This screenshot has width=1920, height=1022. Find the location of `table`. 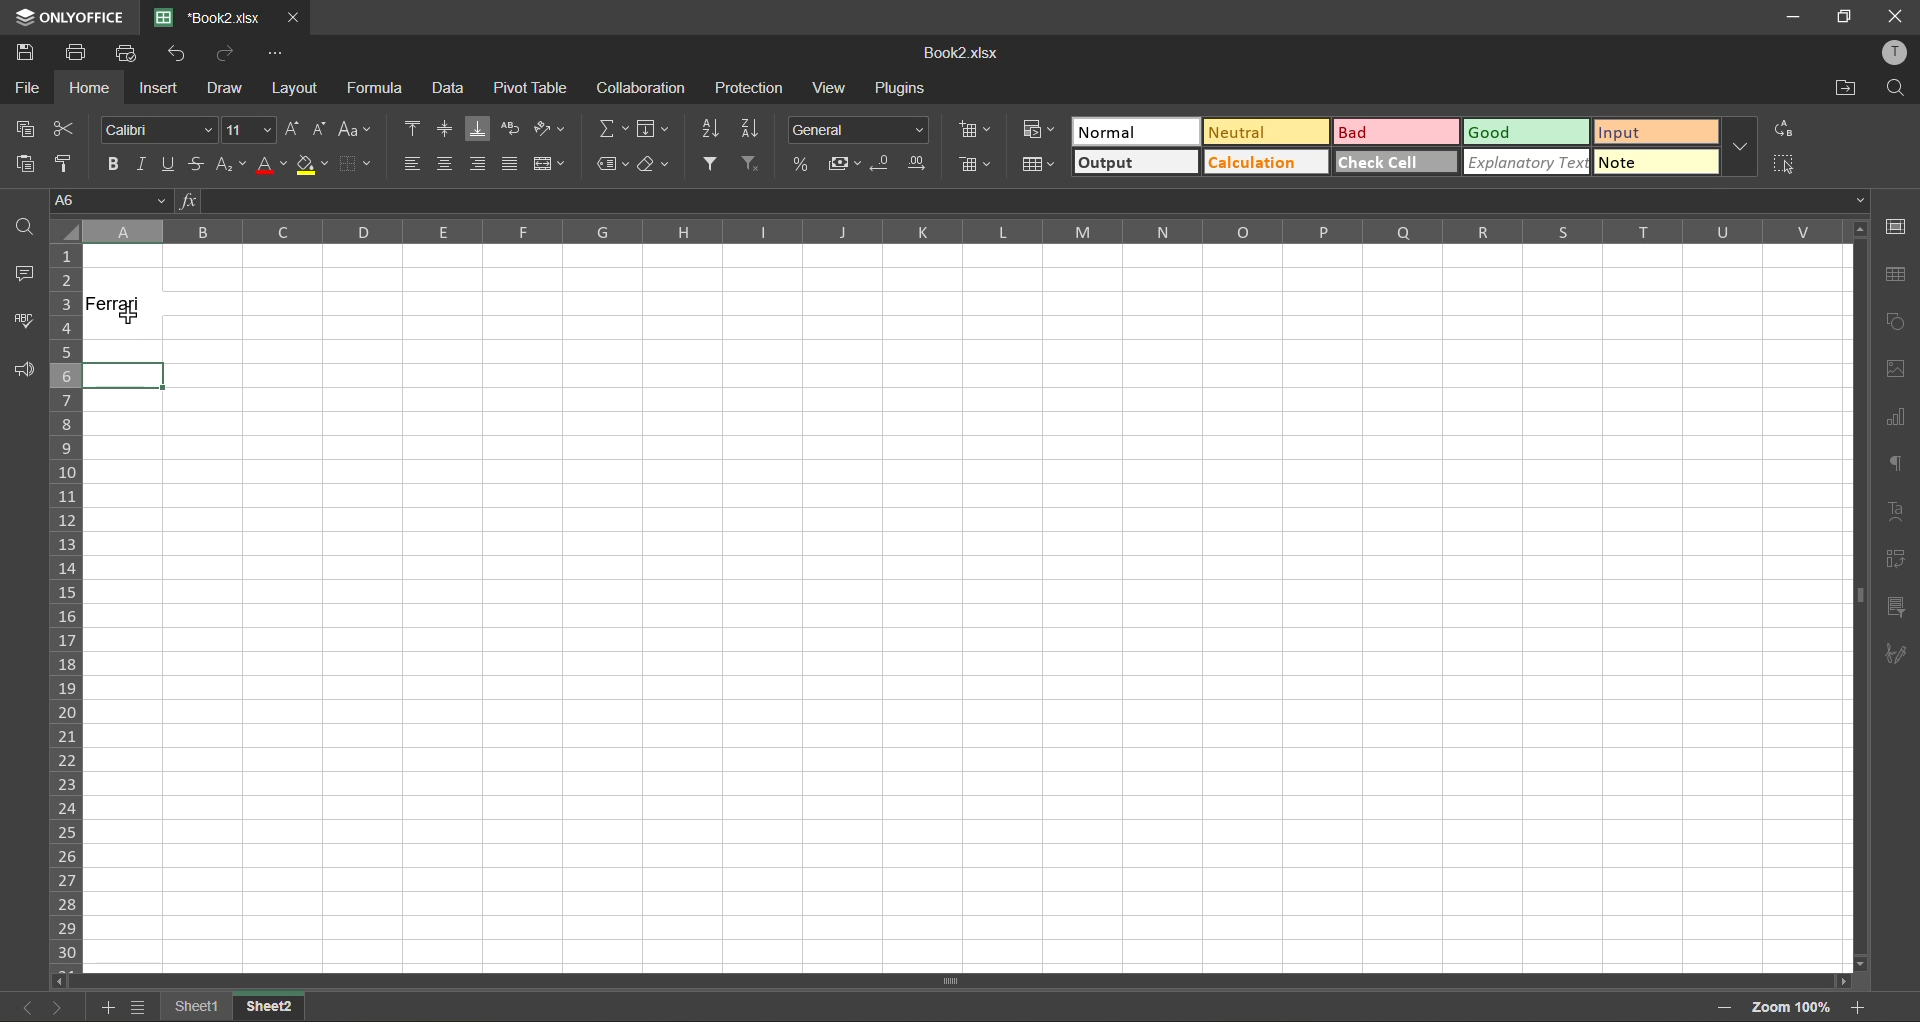

table is located at coordinates (1895, 274).